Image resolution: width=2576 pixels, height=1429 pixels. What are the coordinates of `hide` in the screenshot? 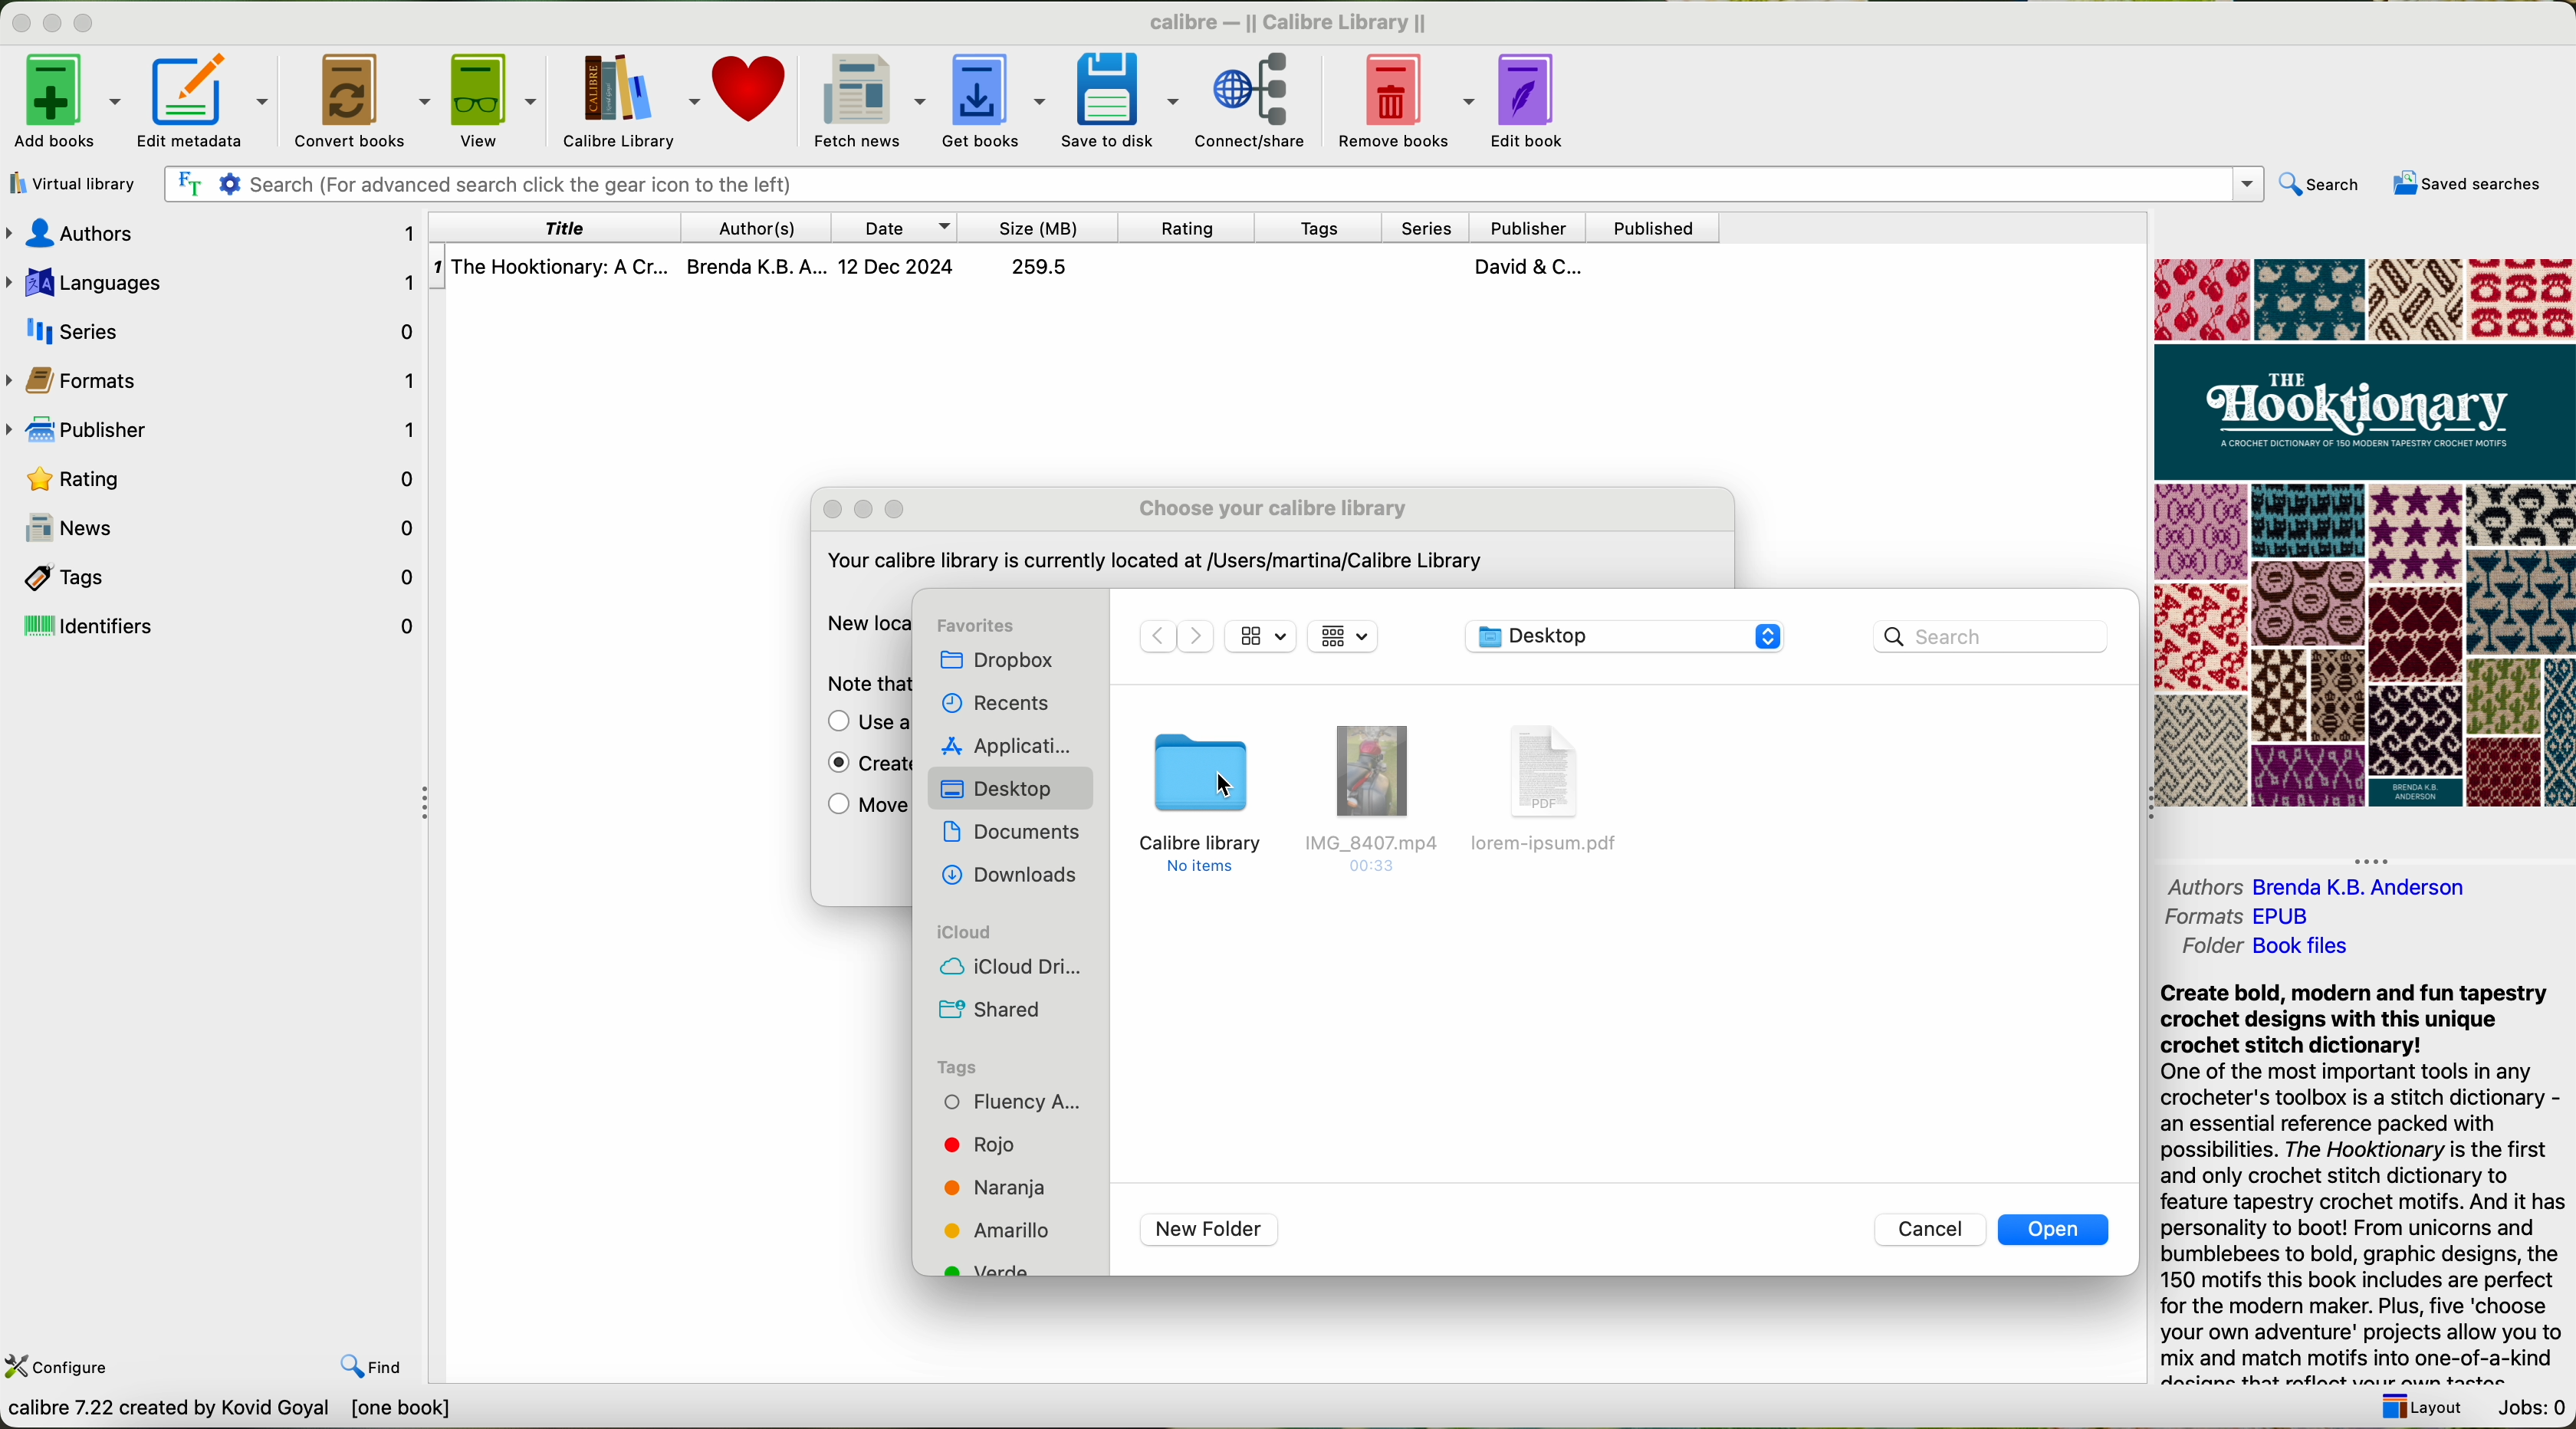 It's located at (2373, 857).